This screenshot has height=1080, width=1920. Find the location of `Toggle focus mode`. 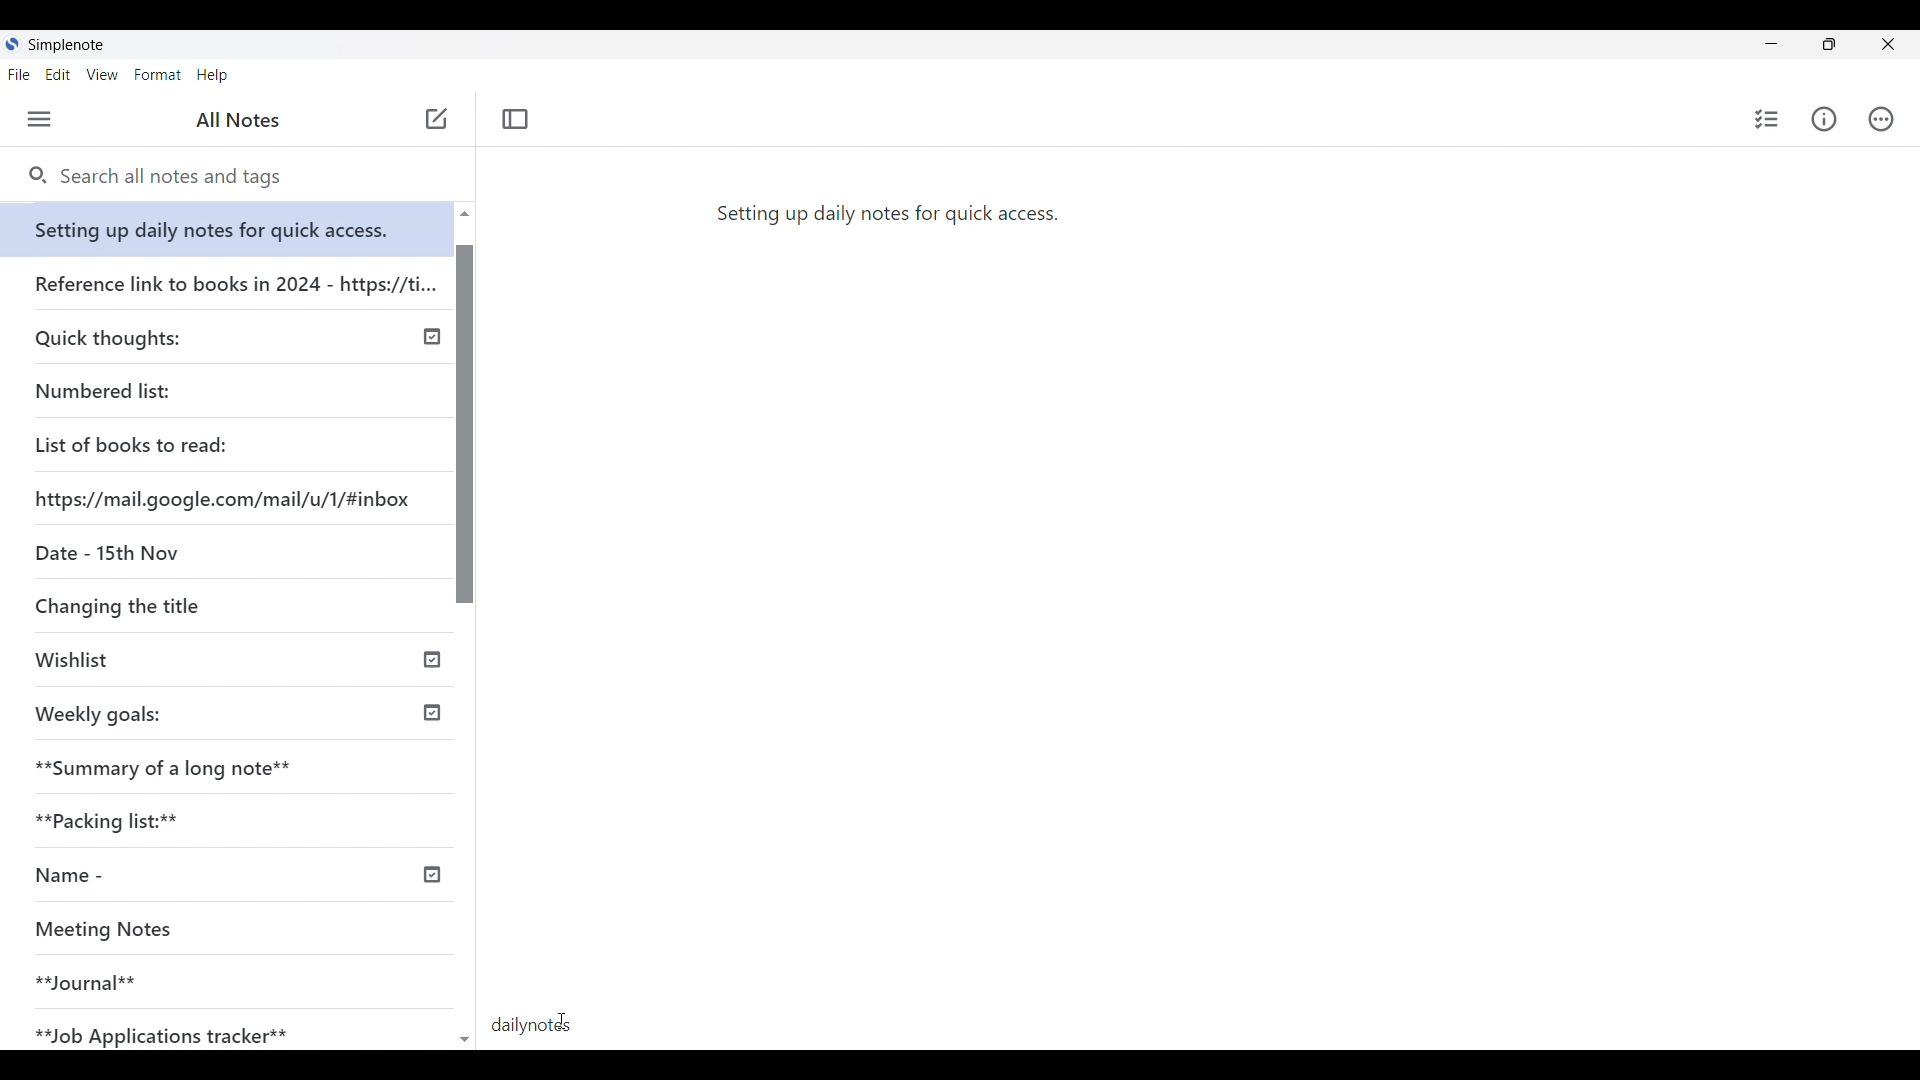

Toggle focus mode is located at coordinates (516, 120).